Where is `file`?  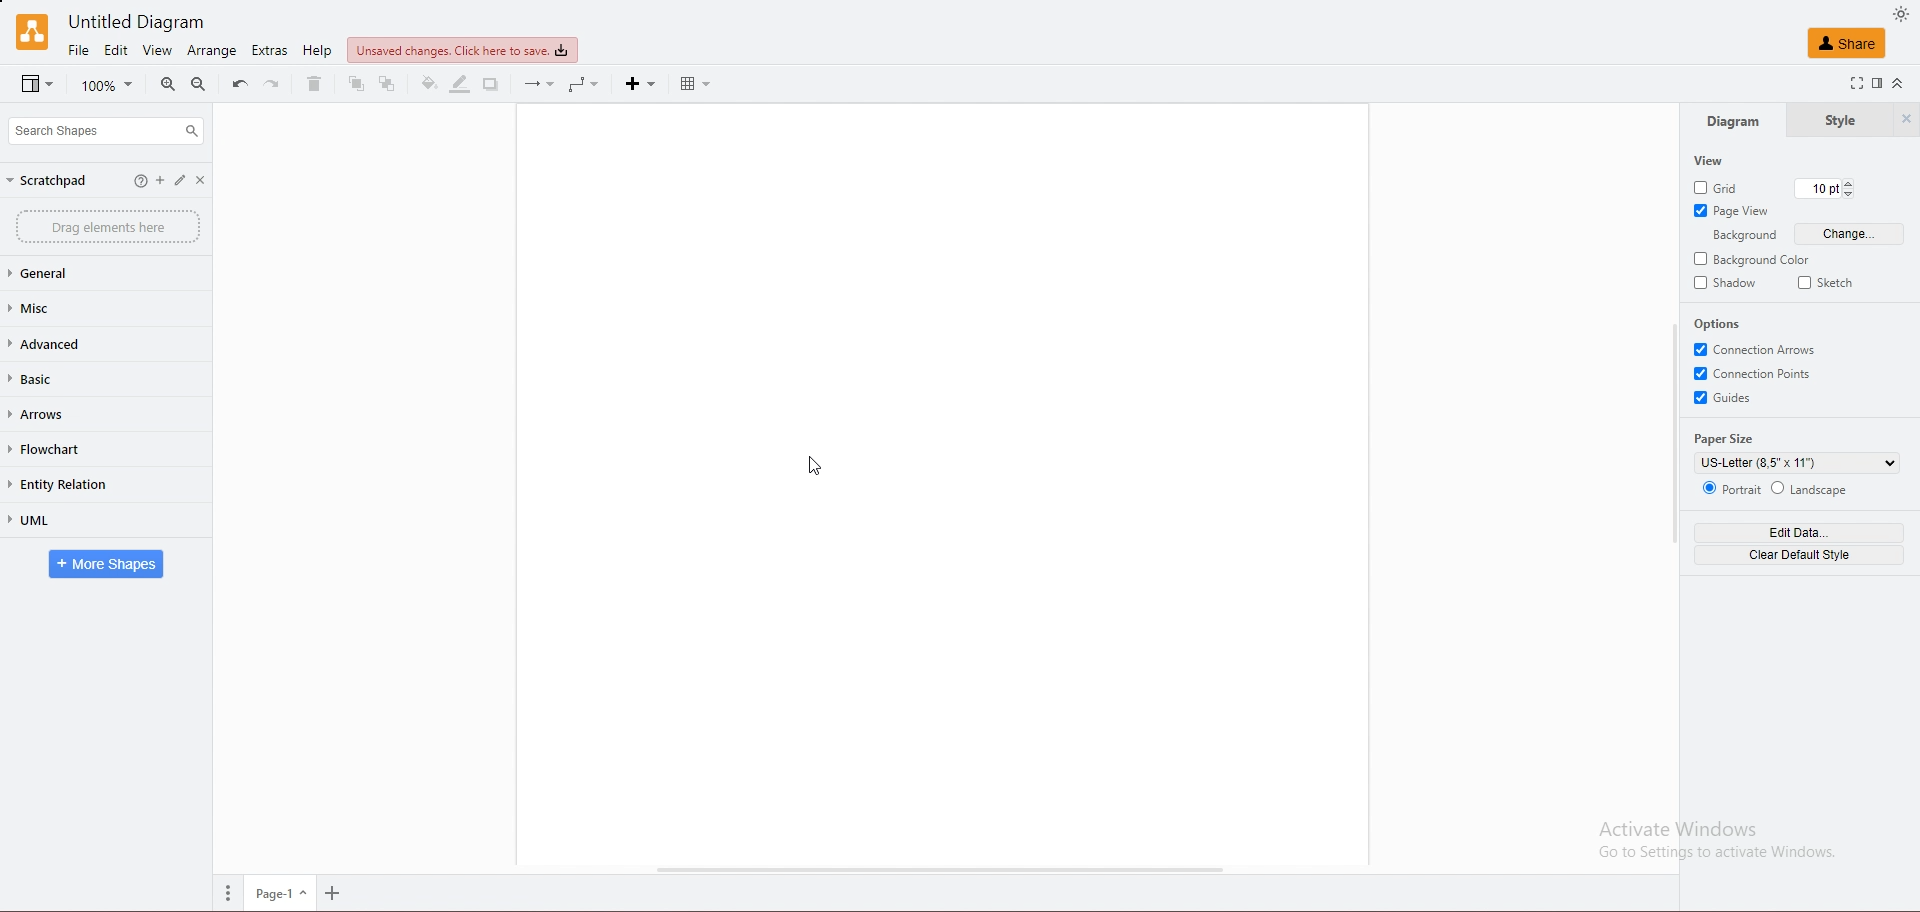 file is located at coordinates (79, 50).